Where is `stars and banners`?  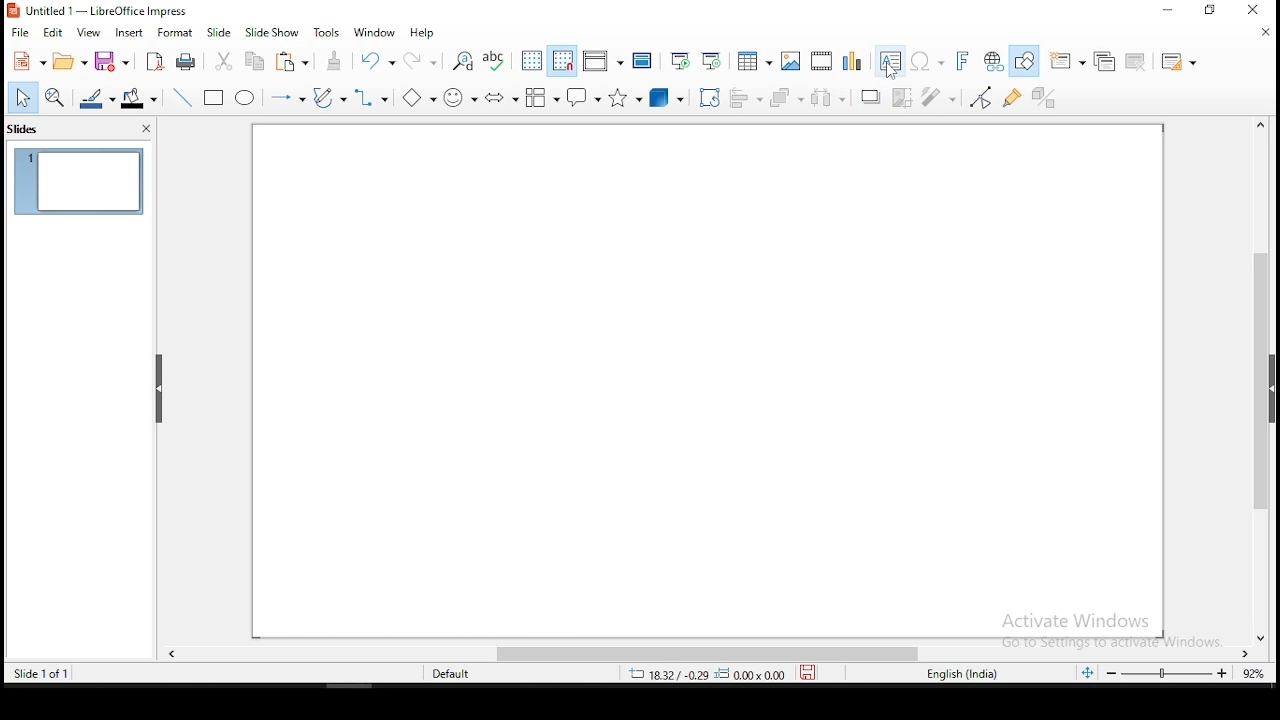 stars and banners is located at coordinates (627, 97).